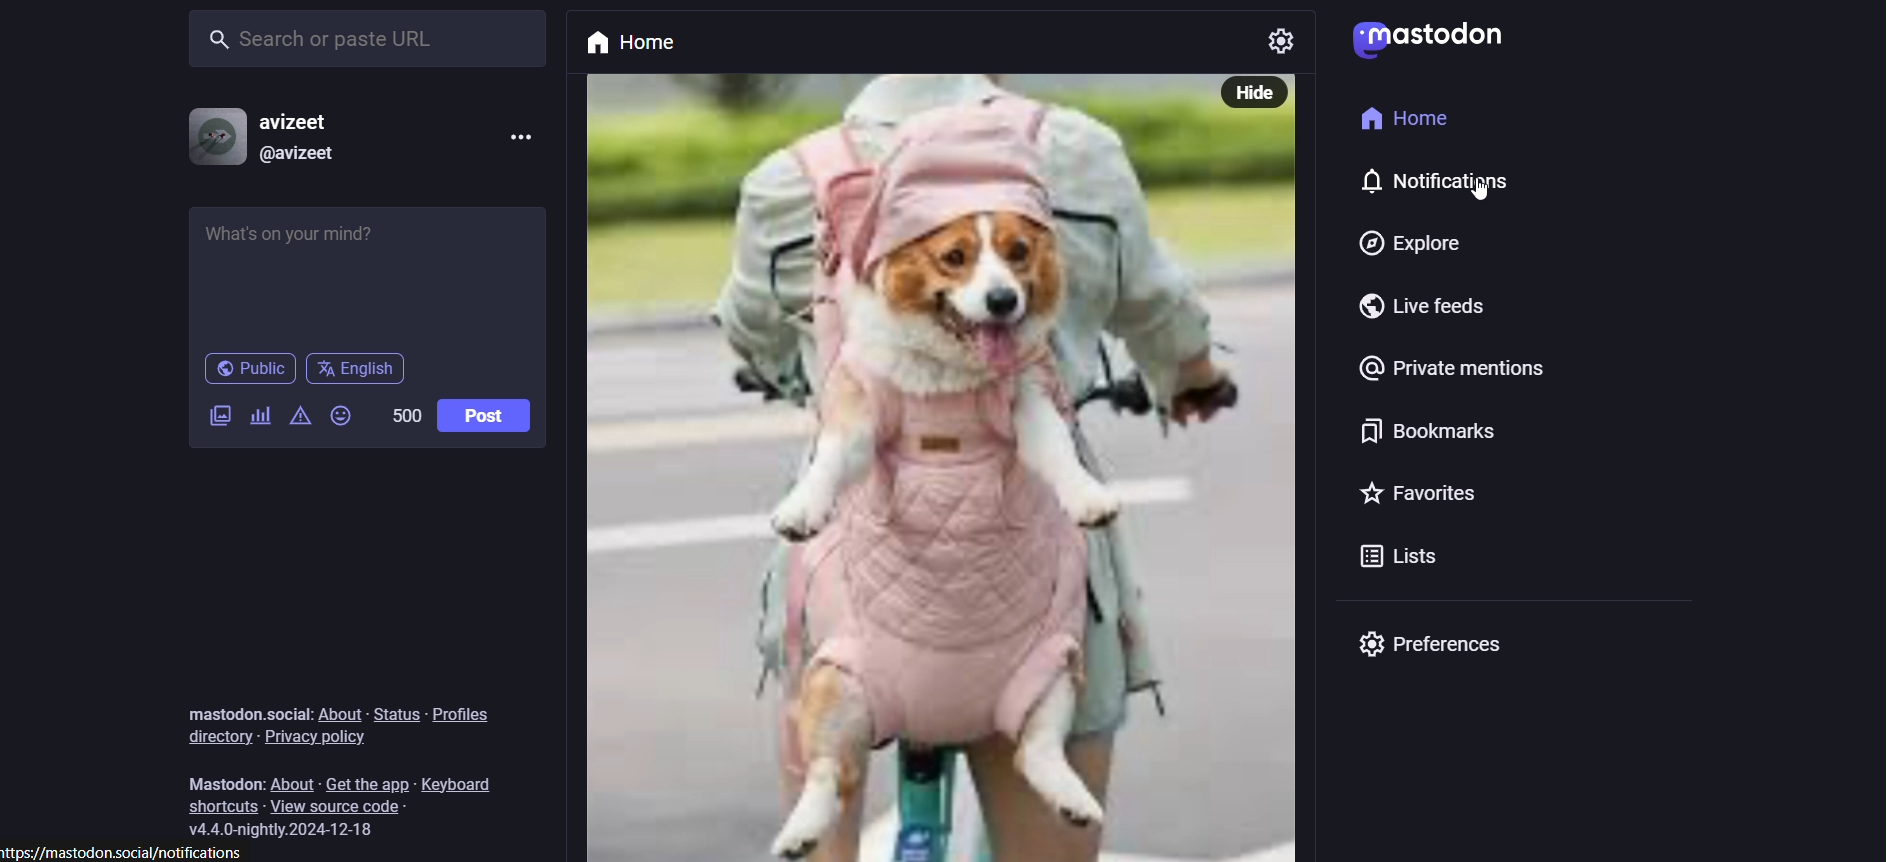  What do you see at coordinates (354, 806) in the screenshot?
I see `view source code` at bounding box center [354, 806].